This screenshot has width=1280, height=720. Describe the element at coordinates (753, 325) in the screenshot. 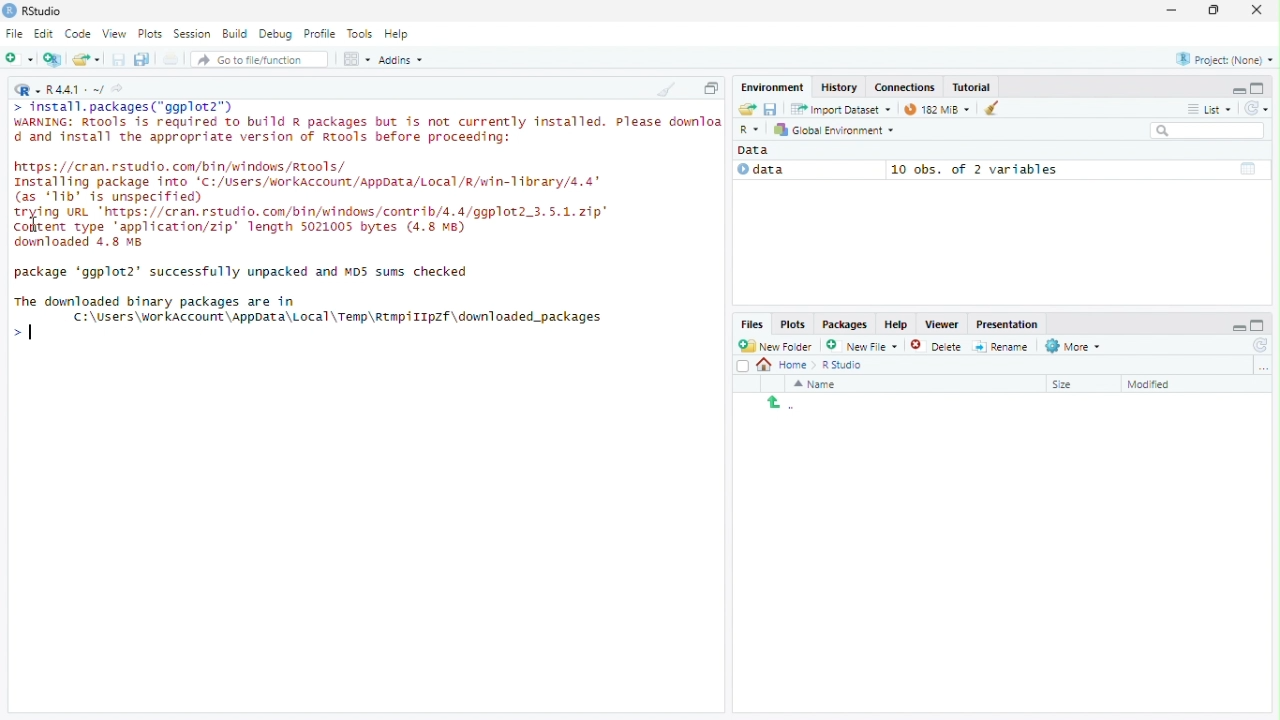

I see `Files` at that location.